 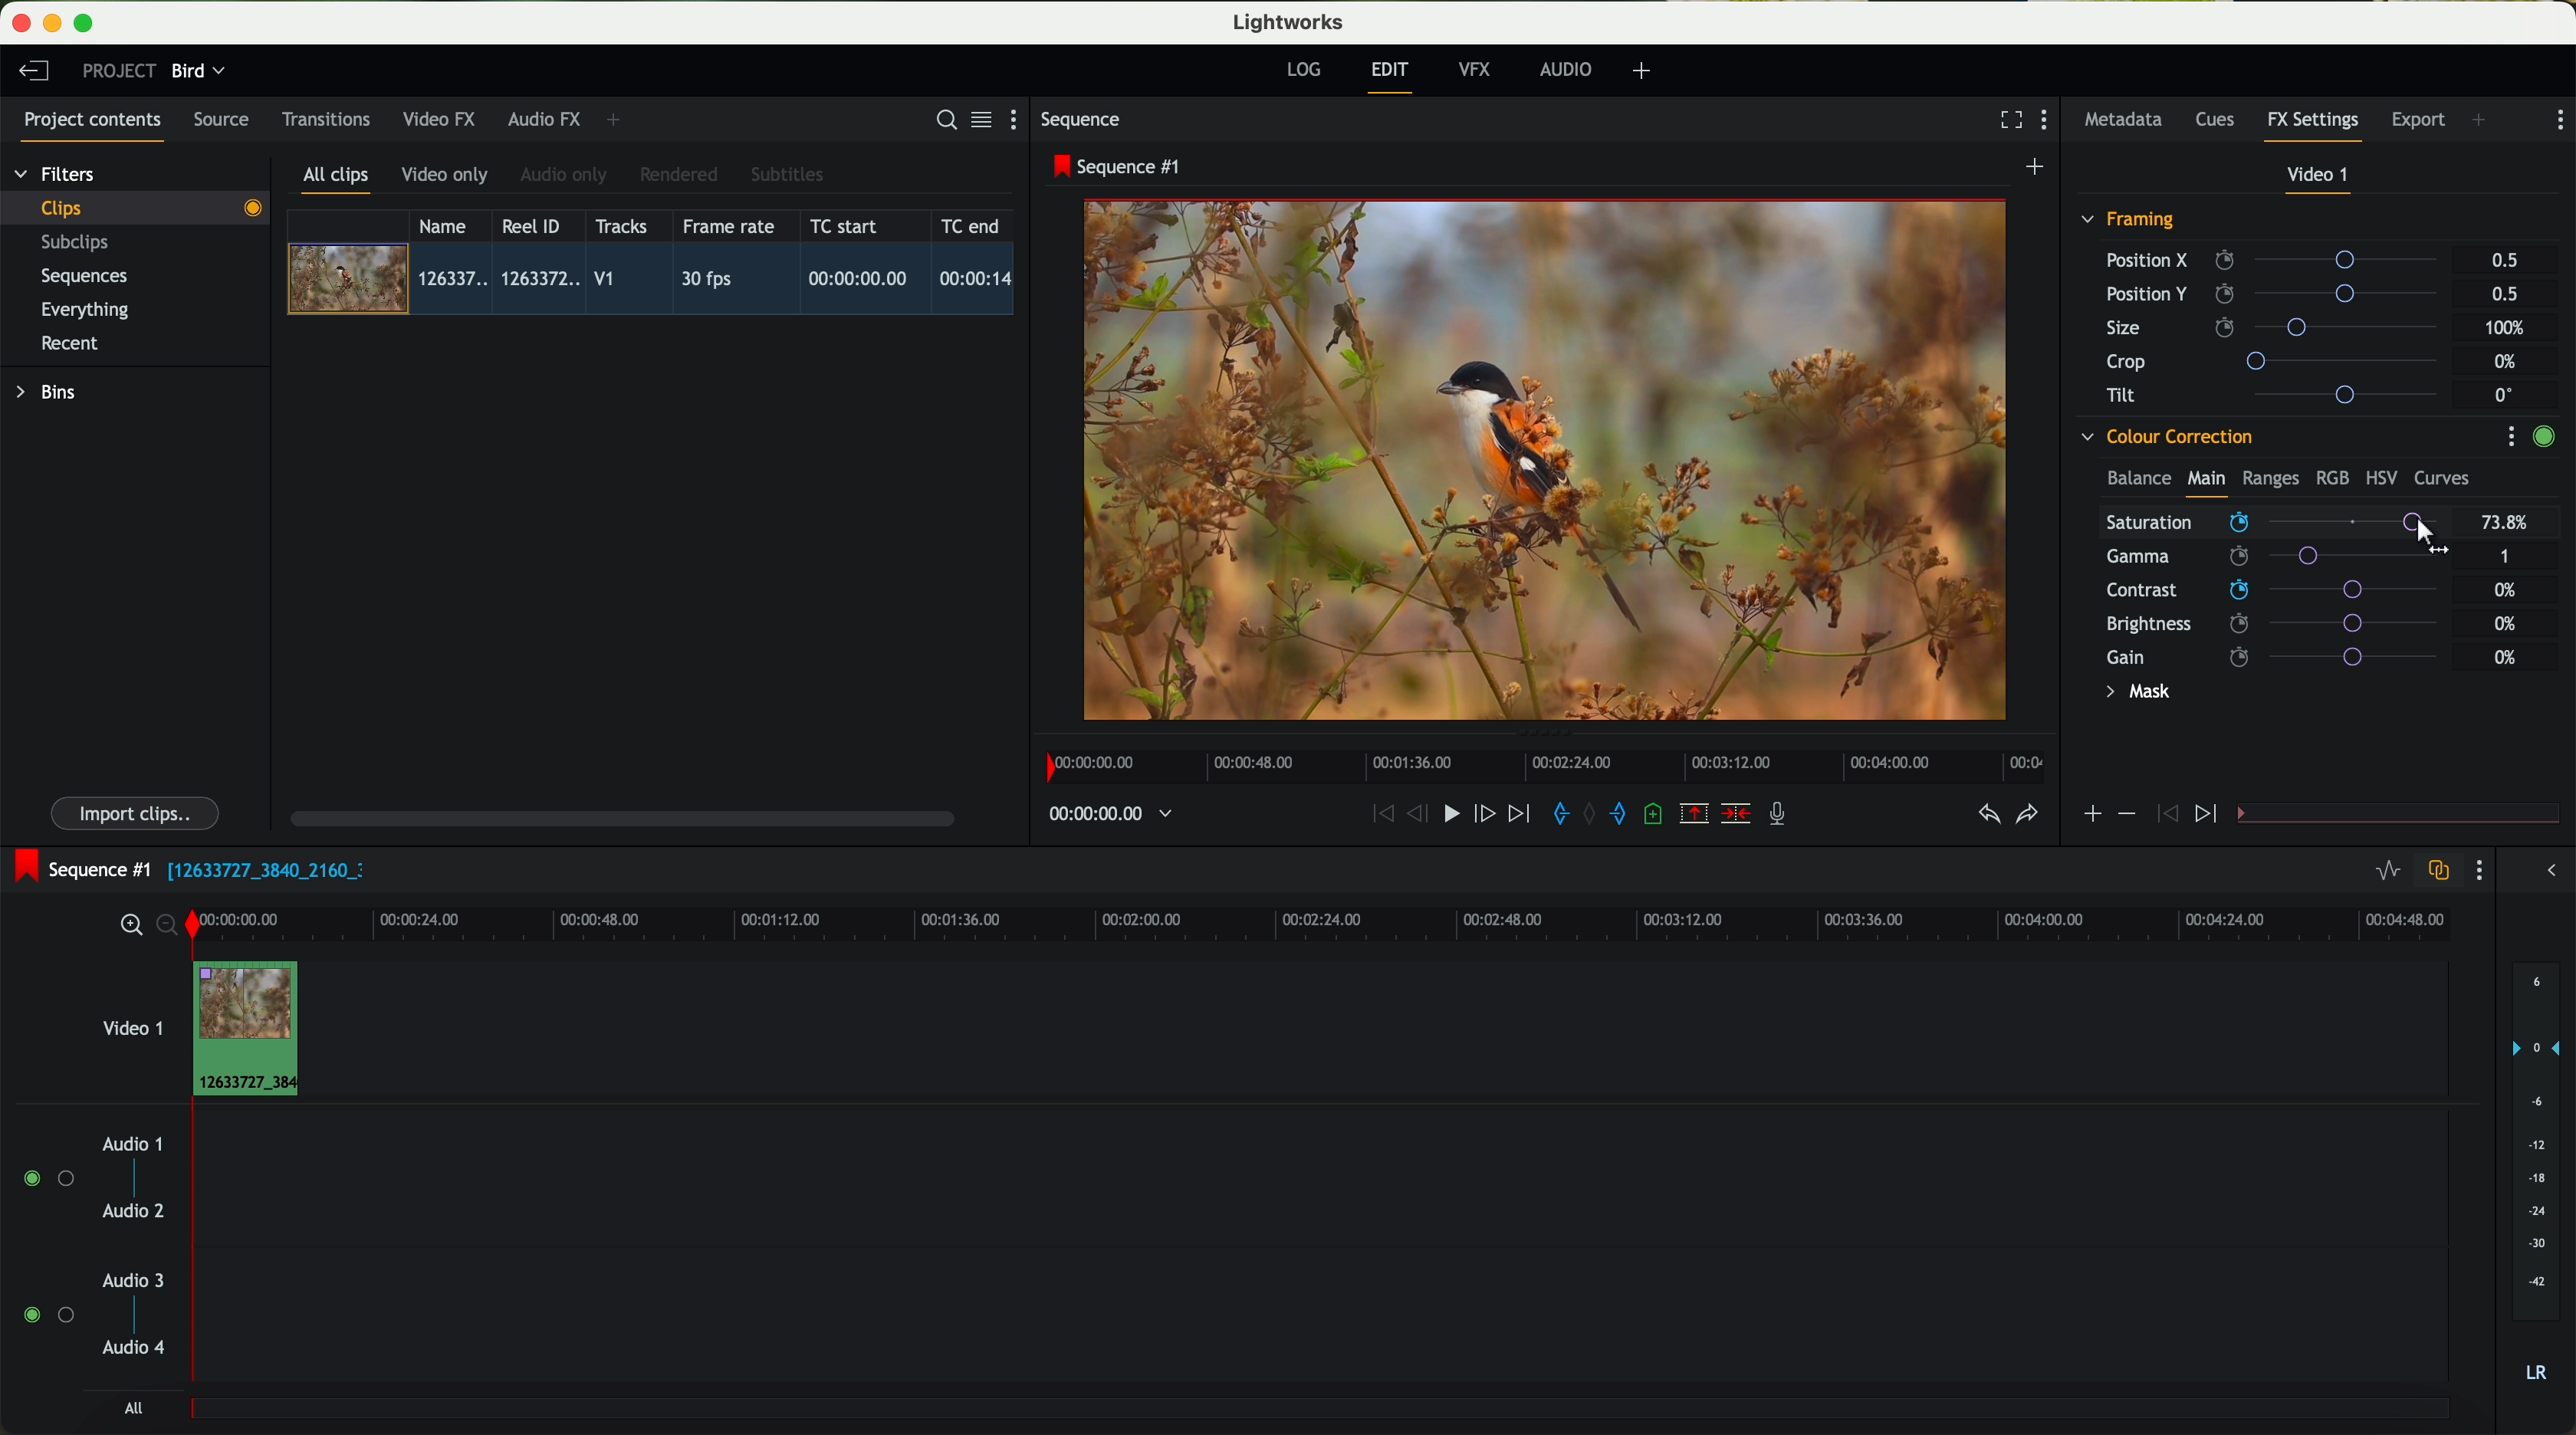 What do you see at coordinates (979, 119) in the screenshot?
I see `toggle between list and title view` at bounding box center [979, 119].